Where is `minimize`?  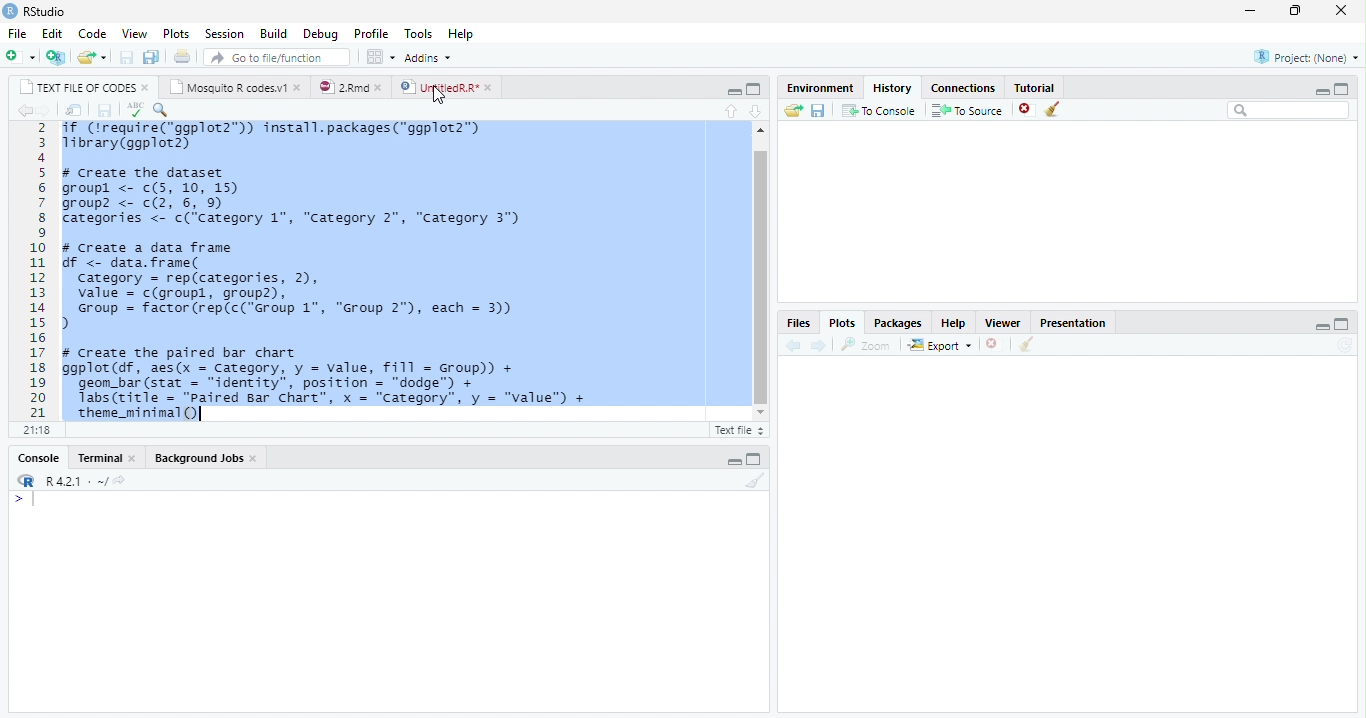
minimize is located at coordinates (1324, 326).